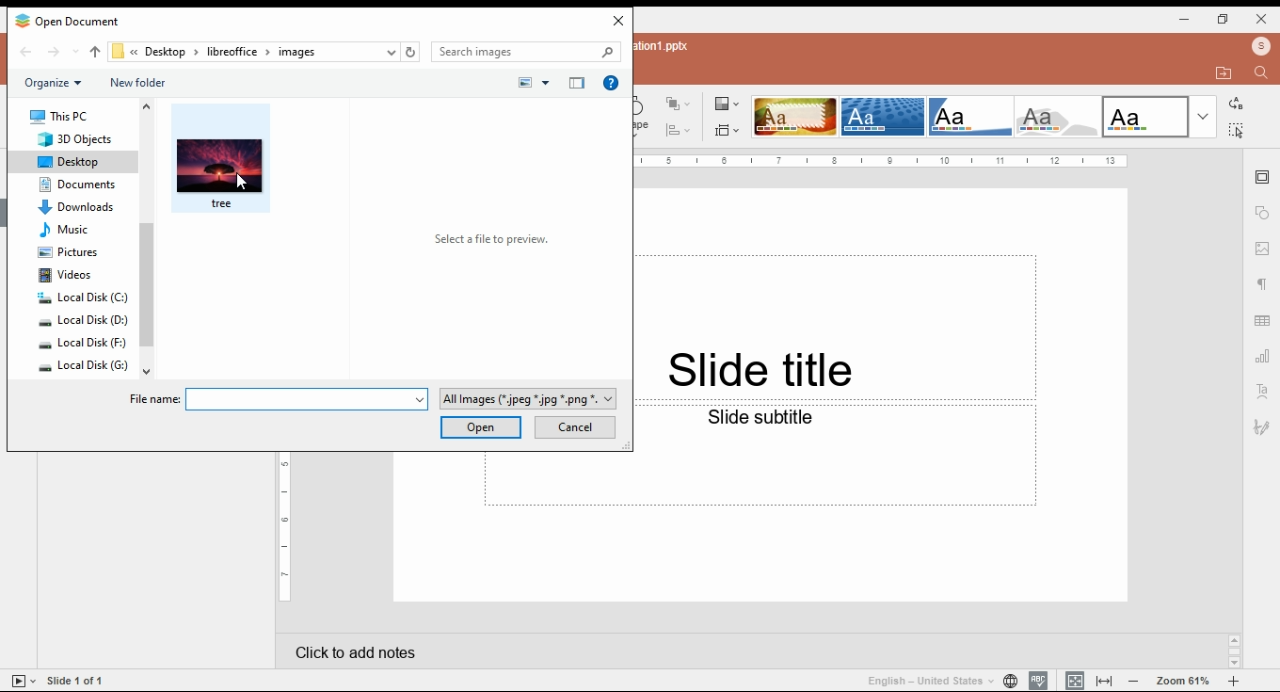 The width and height of the screenshot is (1280, 692). I want to click on pictures, so click(66, 251).